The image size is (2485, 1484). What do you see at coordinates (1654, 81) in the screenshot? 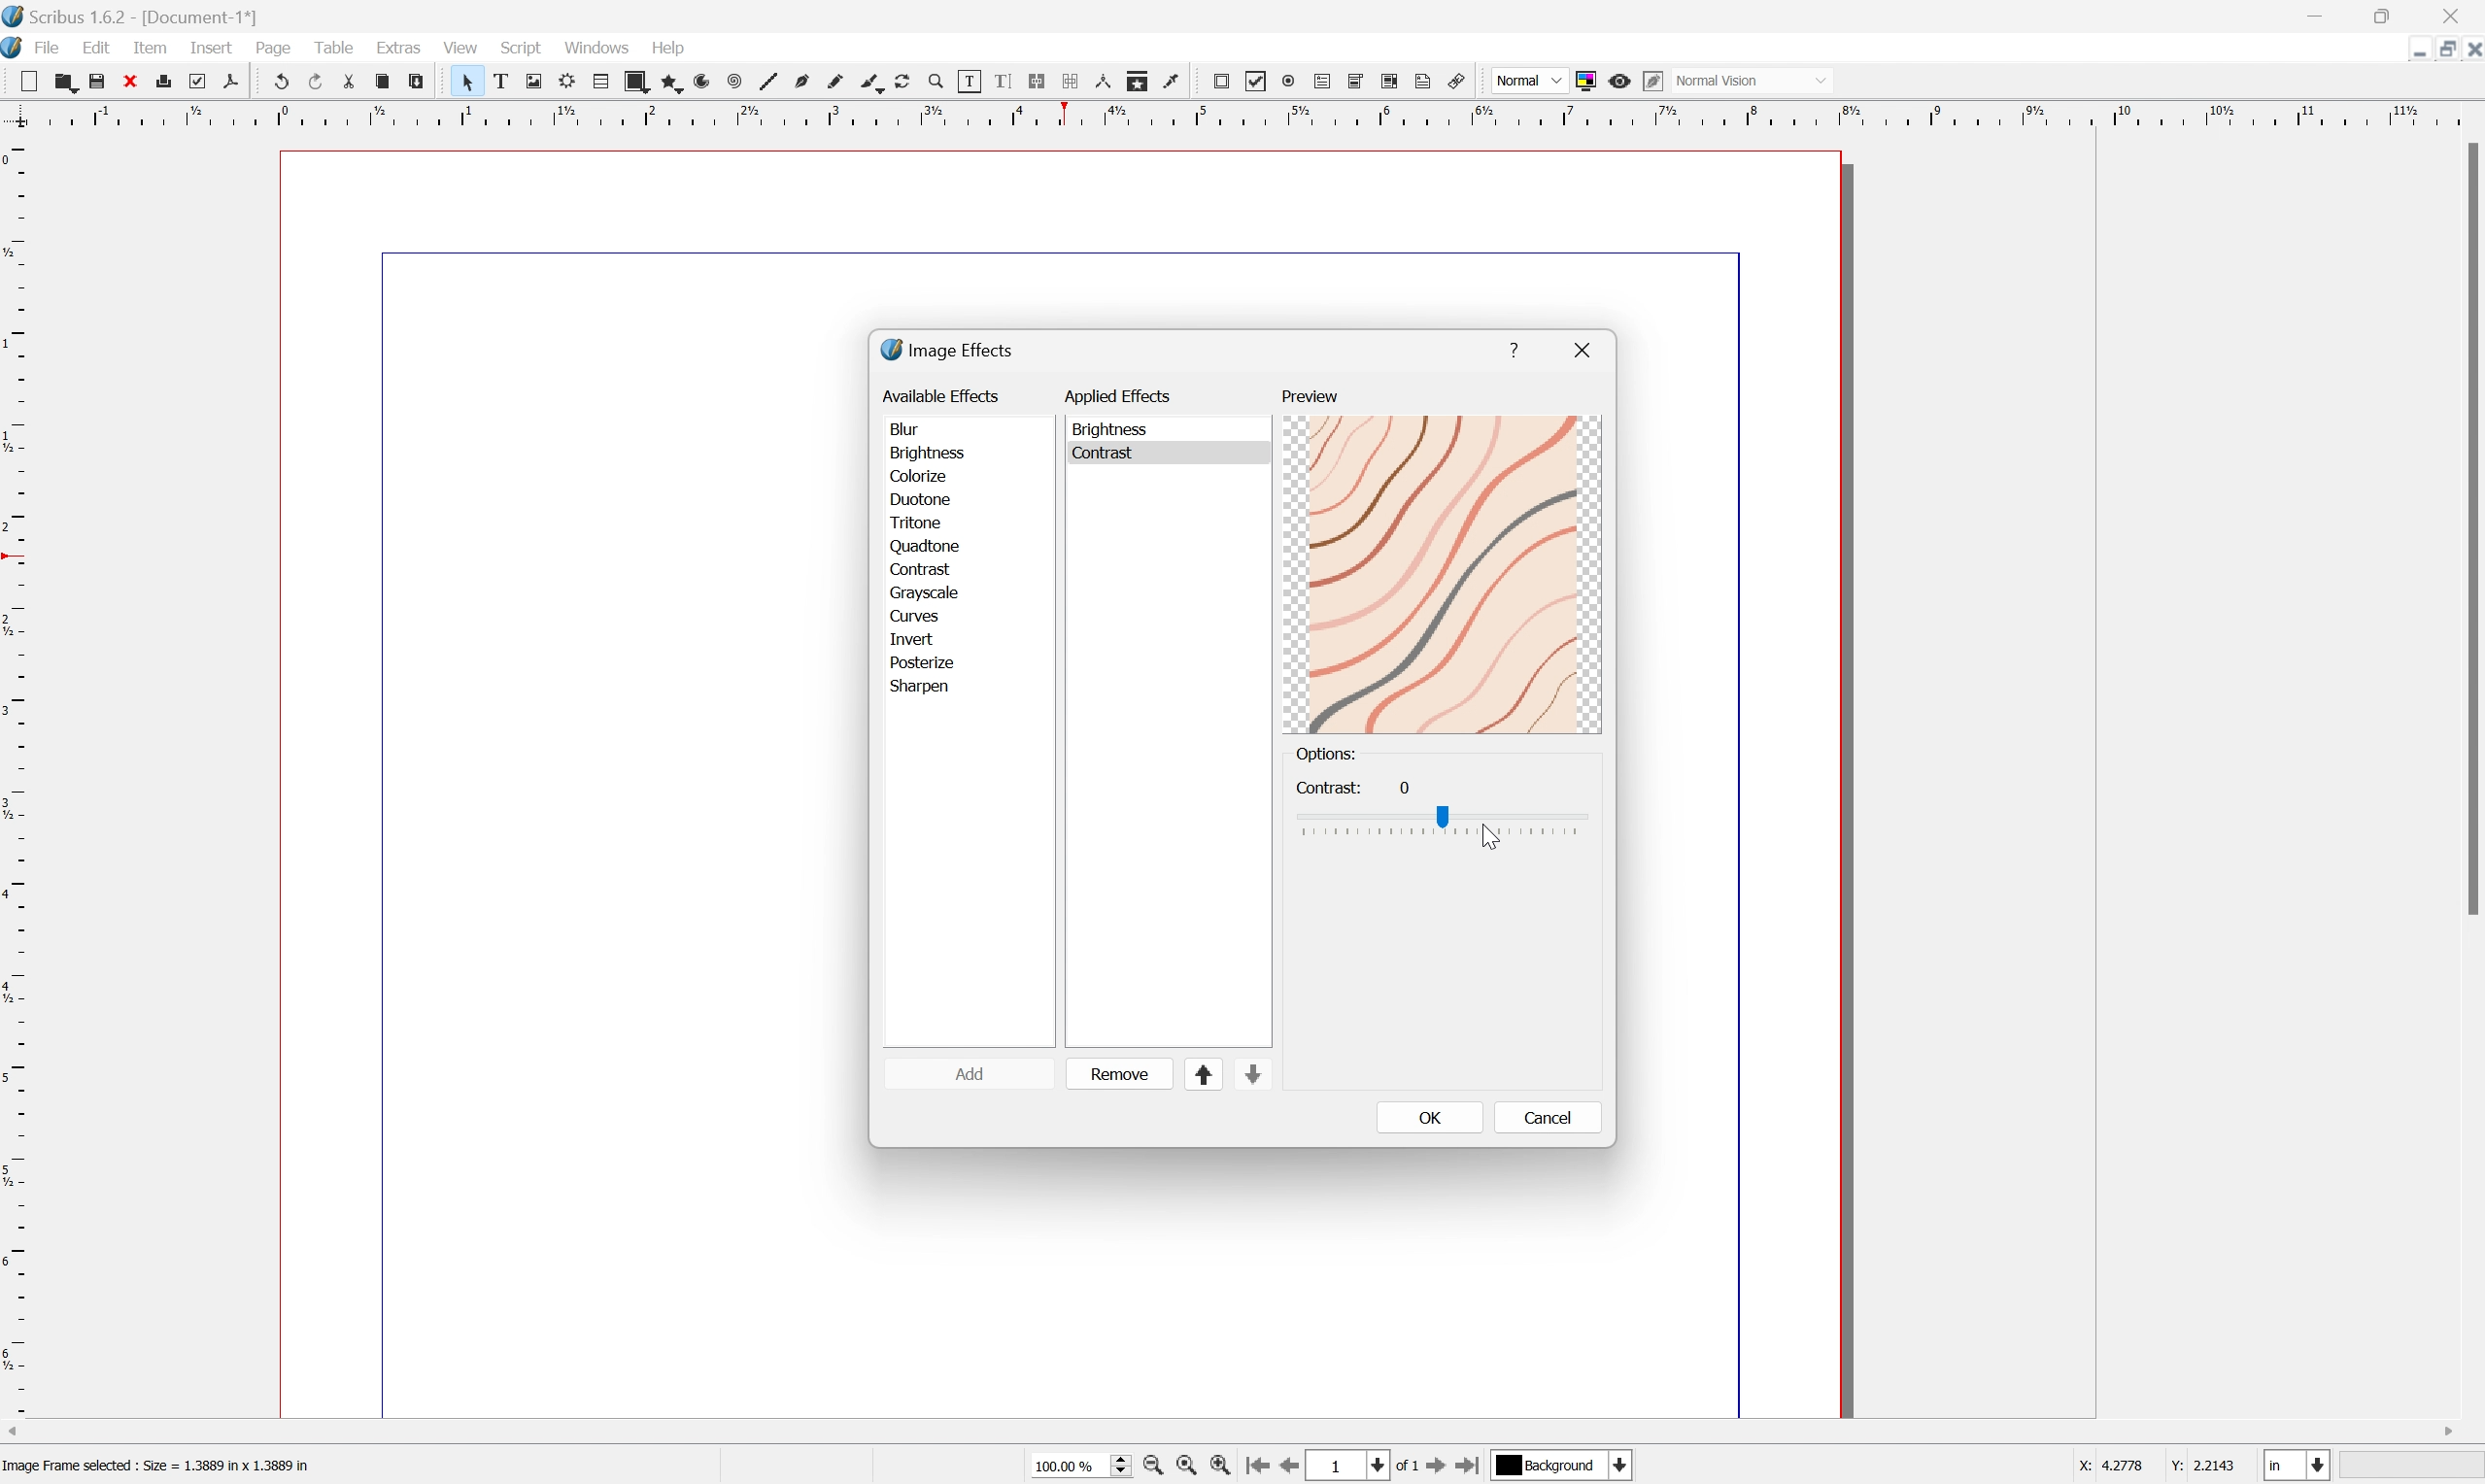
I see `Edit in preview mode` at bounding box center [1654, 81].